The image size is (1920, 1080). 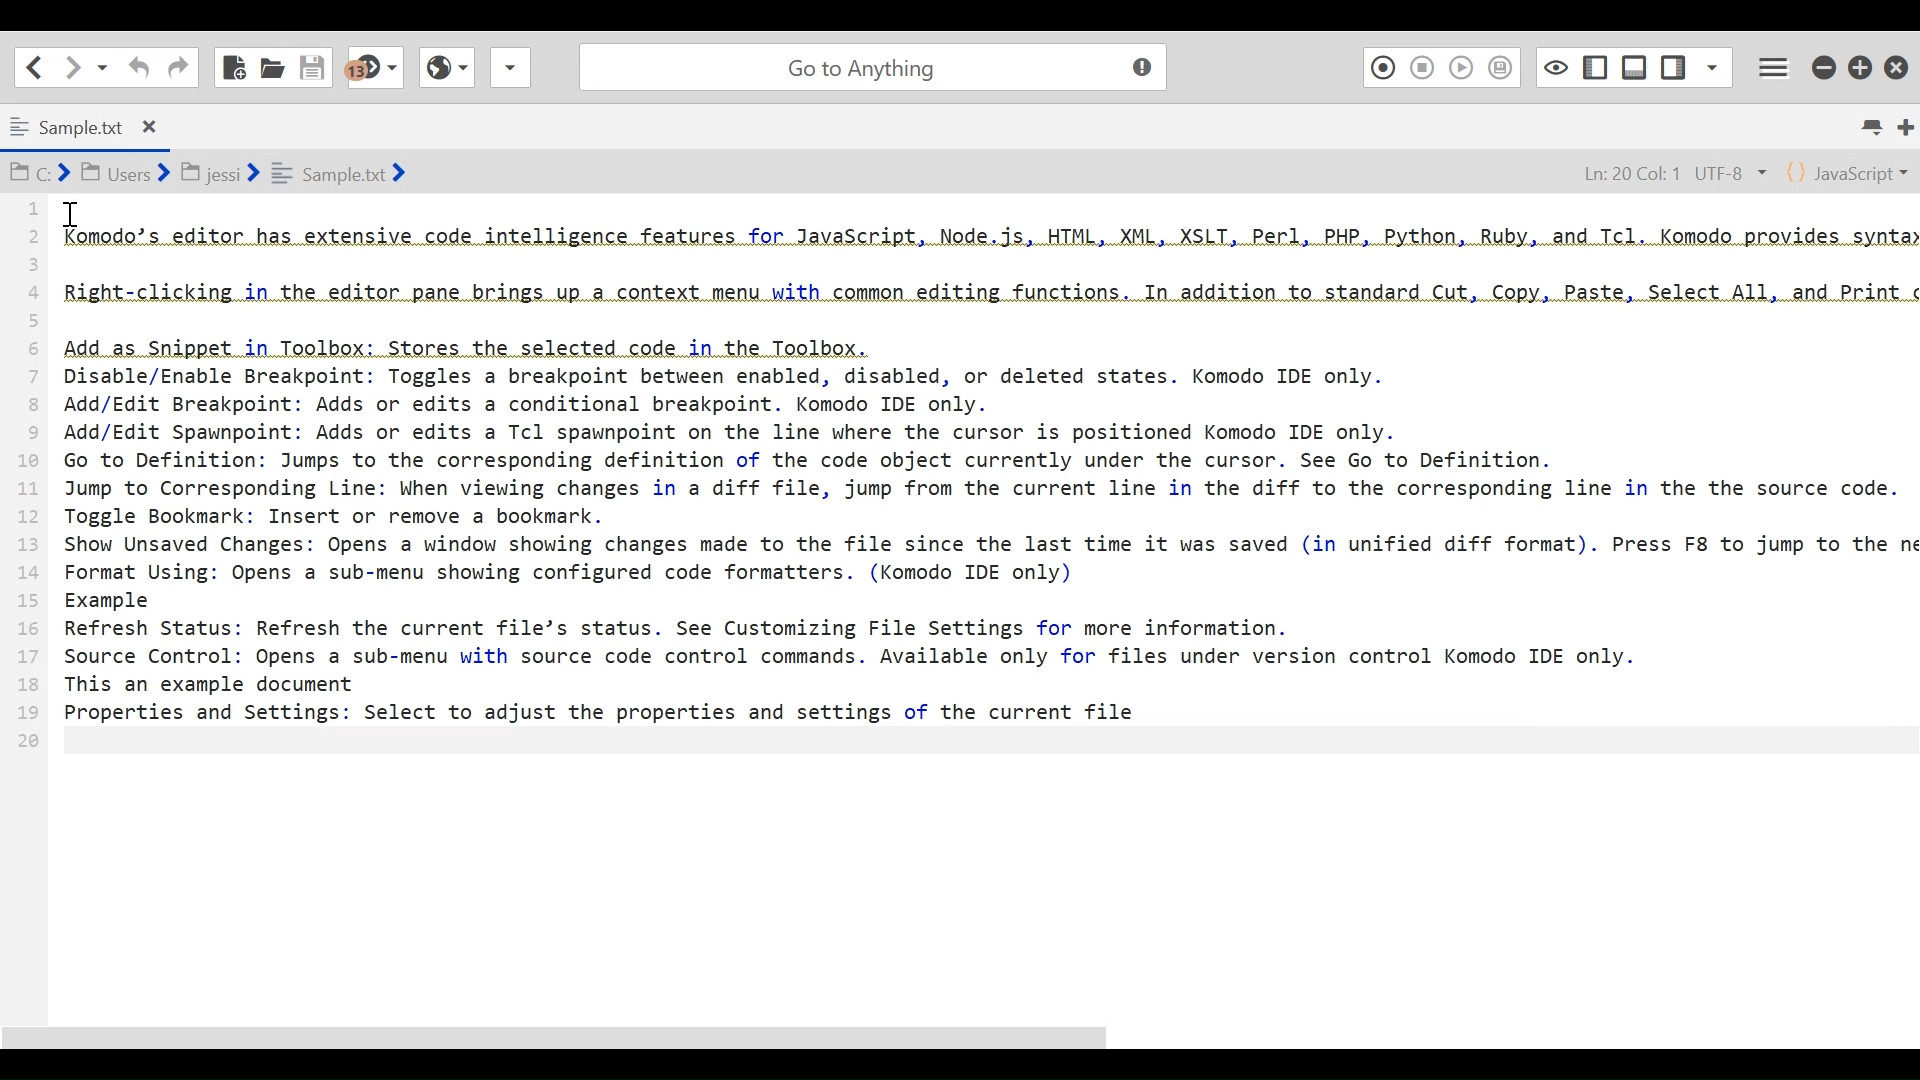 What do you see at coordinates (137, 67) in the screenshot?
I see `Undo` at bounding box center [137, 67].